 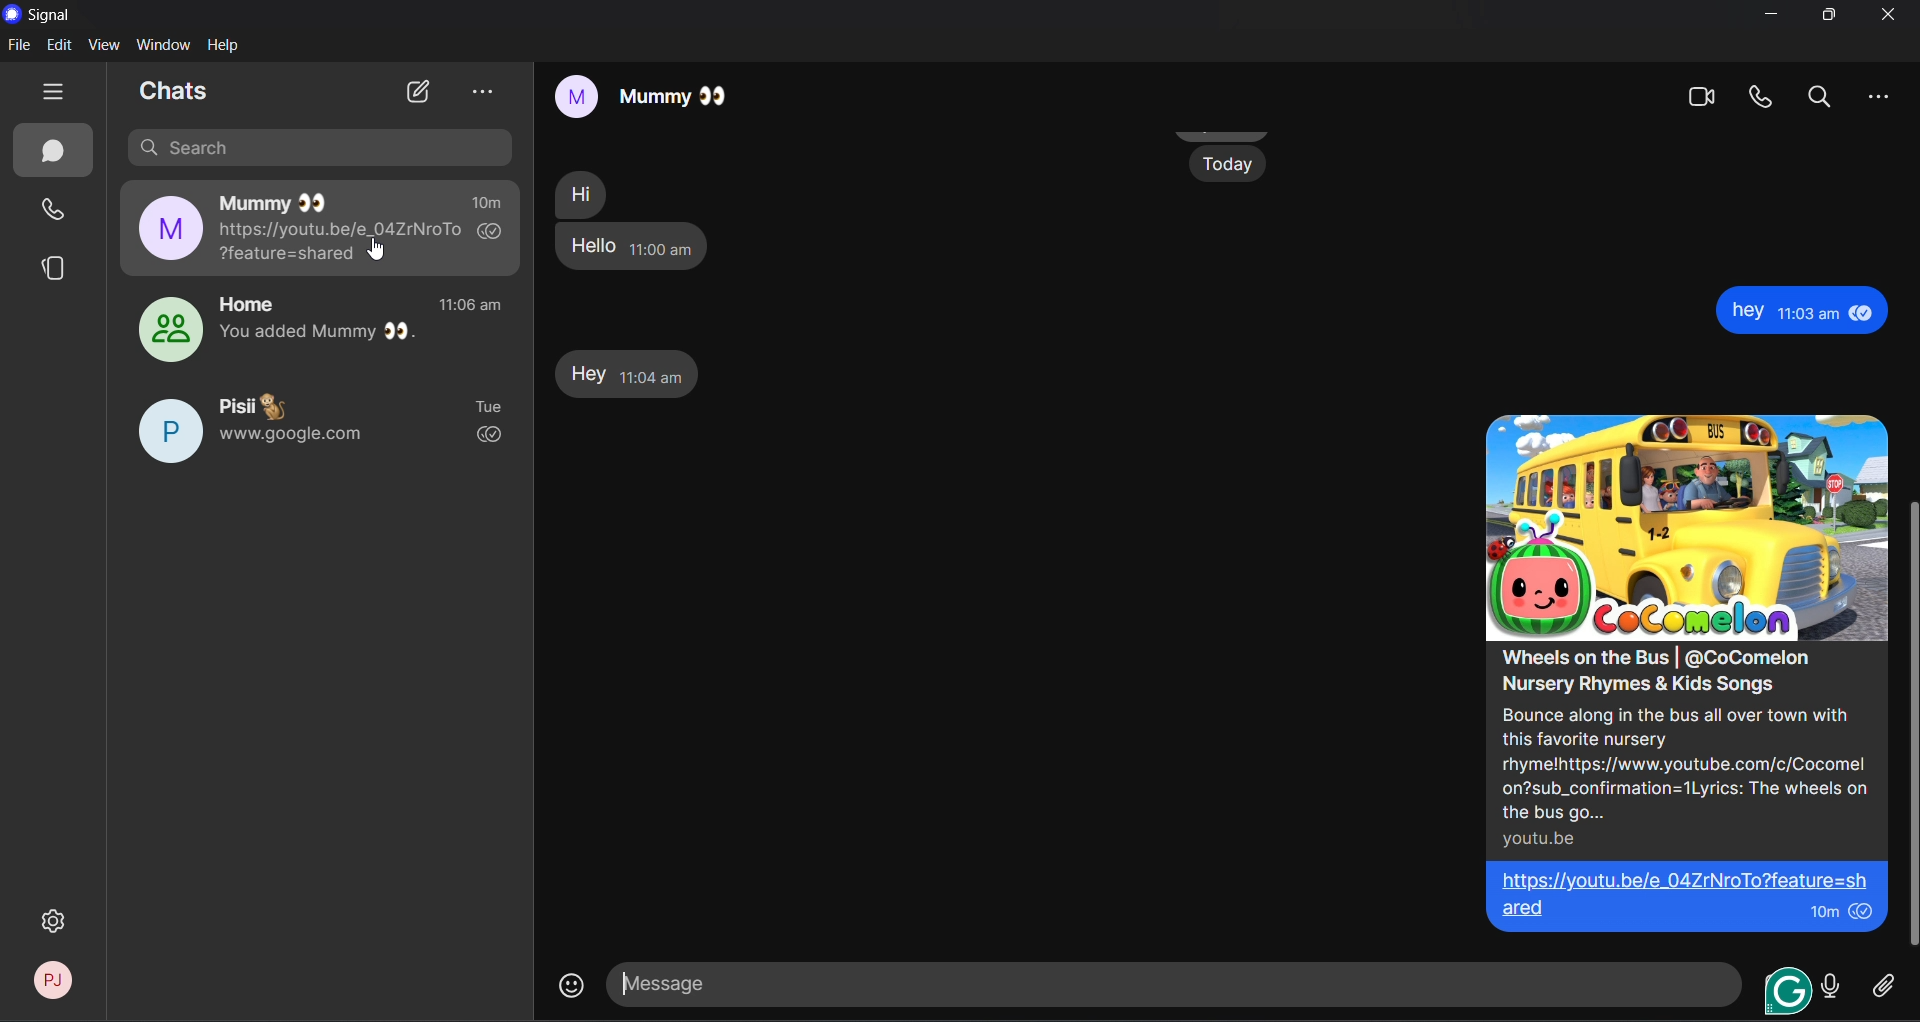 What do you see at coordinates (1693, 96) in the screenshot?
I see `Video call` at bounding box center [1693, 96].